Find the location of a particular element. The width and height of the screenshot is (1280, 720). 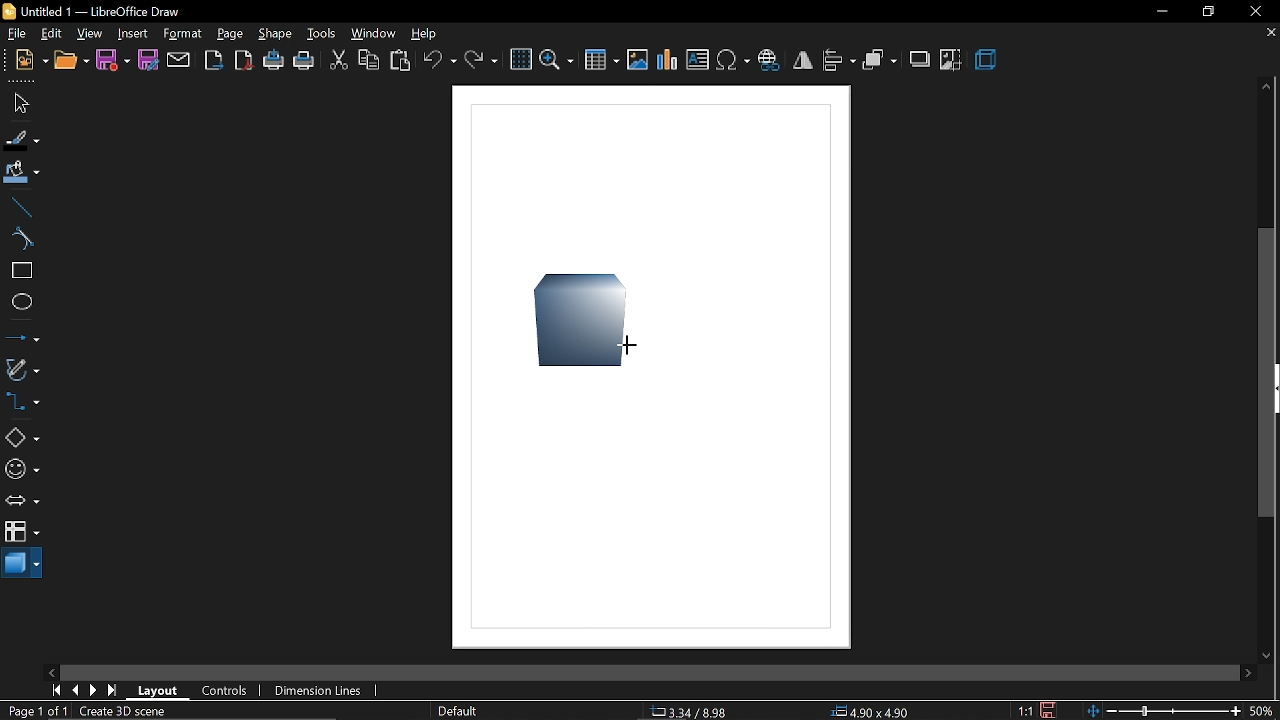

view is located at coordinates (91, 34).